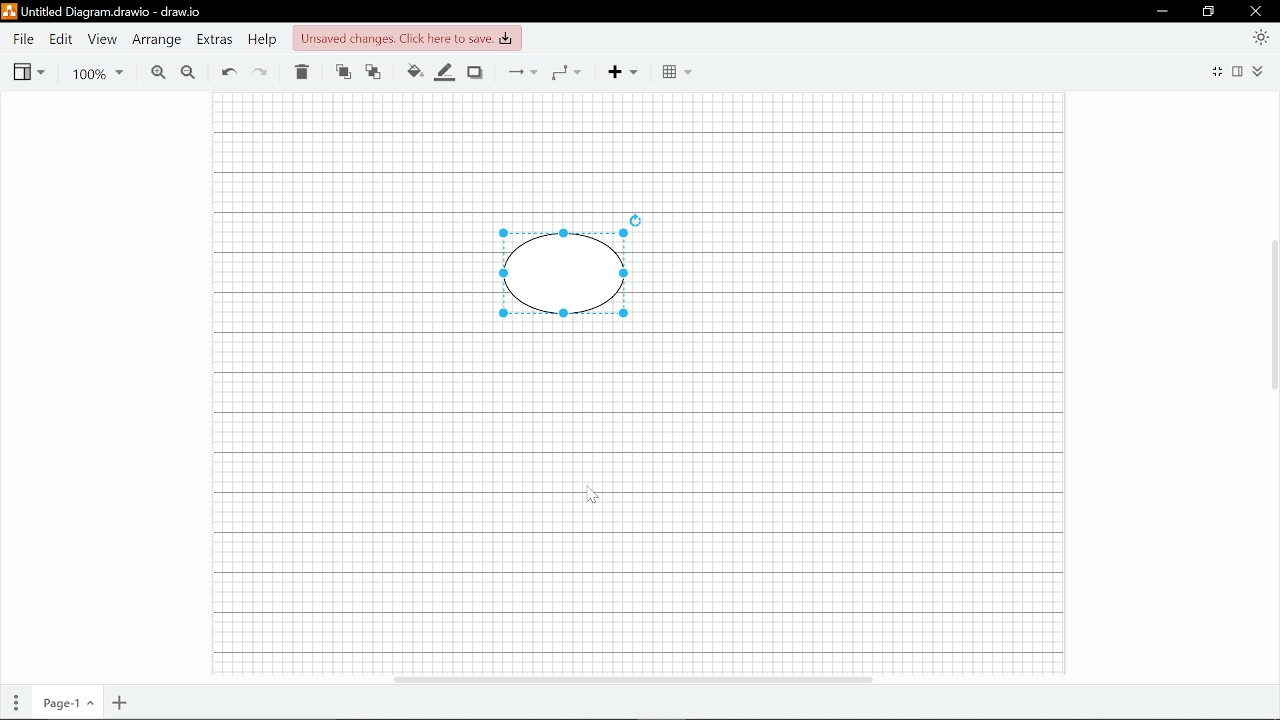  What do you see at coordinates (1259, 71) in the screenshot?
I see `Expand/collapse` at bounding box center [1259, 71].